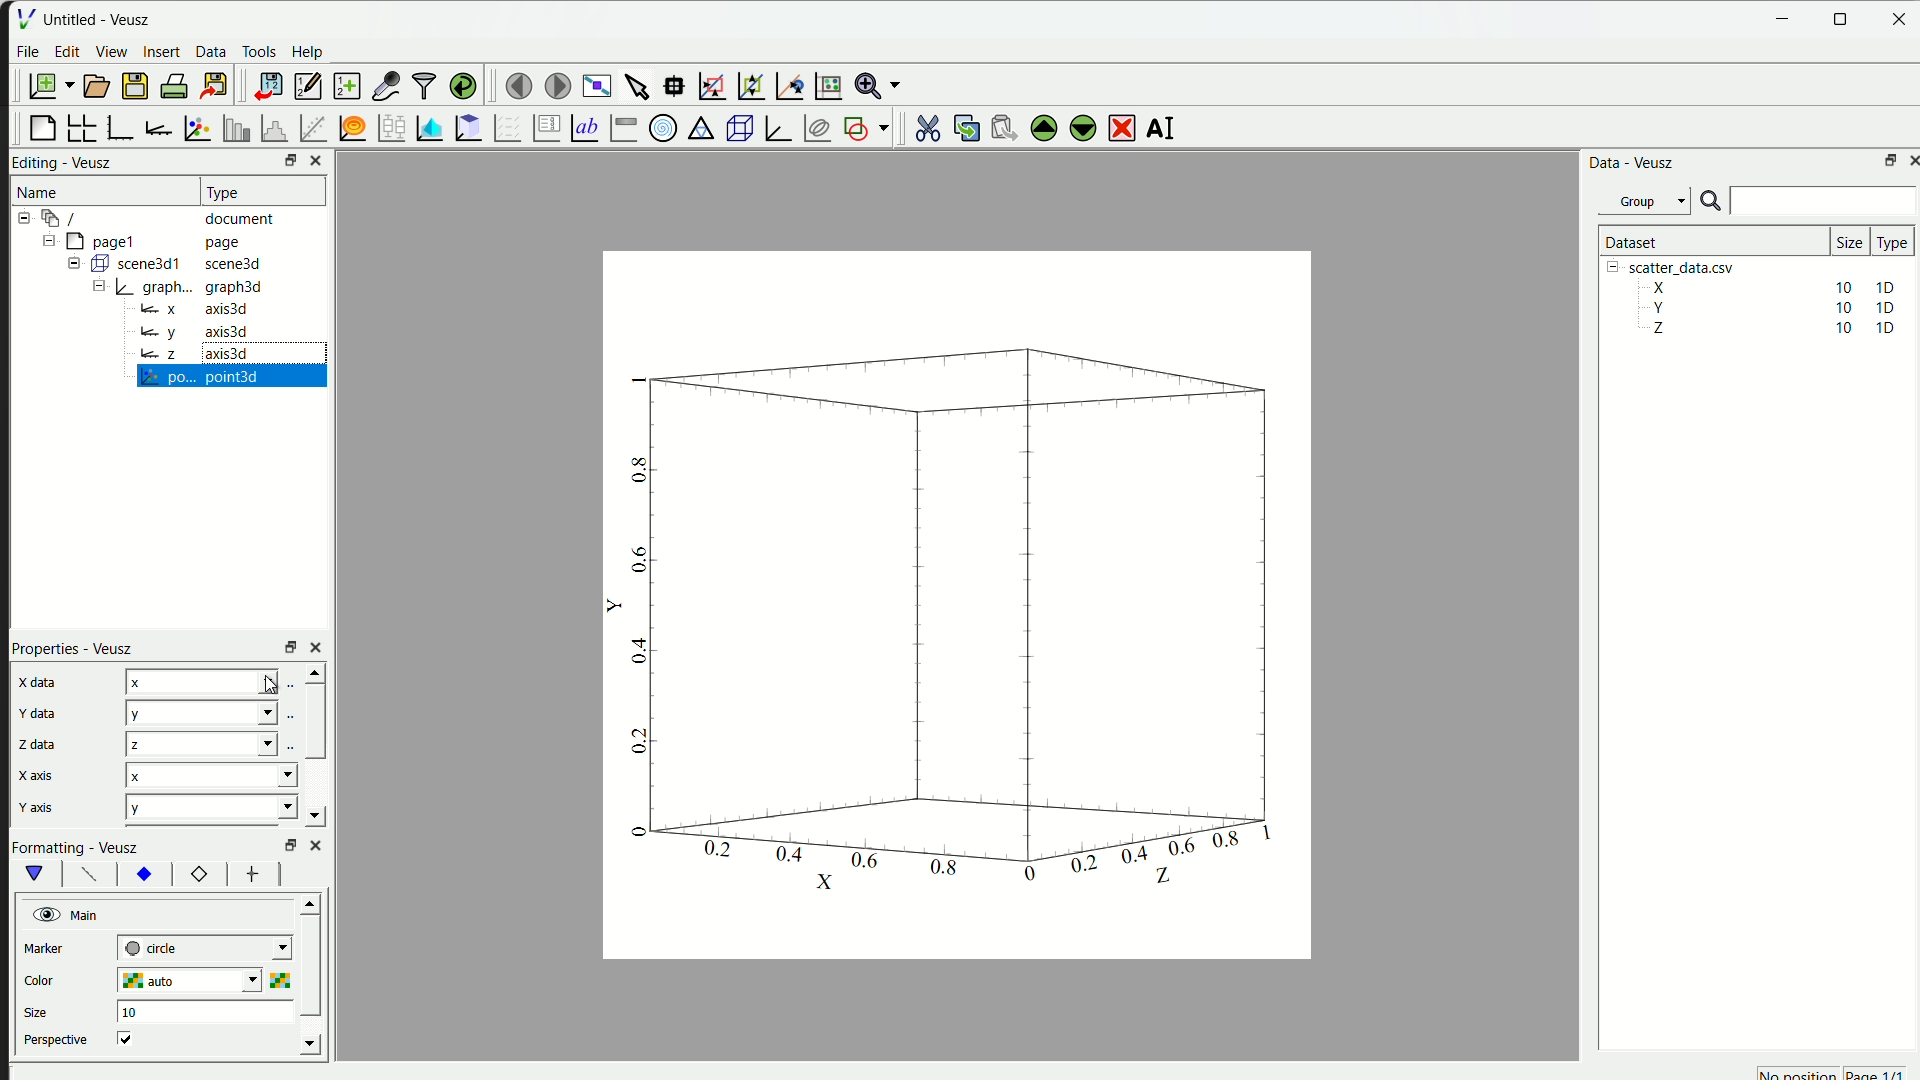 Image resolution: width=1920 pixels, height=1080 pixels. What do you see at coordinates (212, 779) in the screenshot?
I see `x` at bounding box center [212, 779].